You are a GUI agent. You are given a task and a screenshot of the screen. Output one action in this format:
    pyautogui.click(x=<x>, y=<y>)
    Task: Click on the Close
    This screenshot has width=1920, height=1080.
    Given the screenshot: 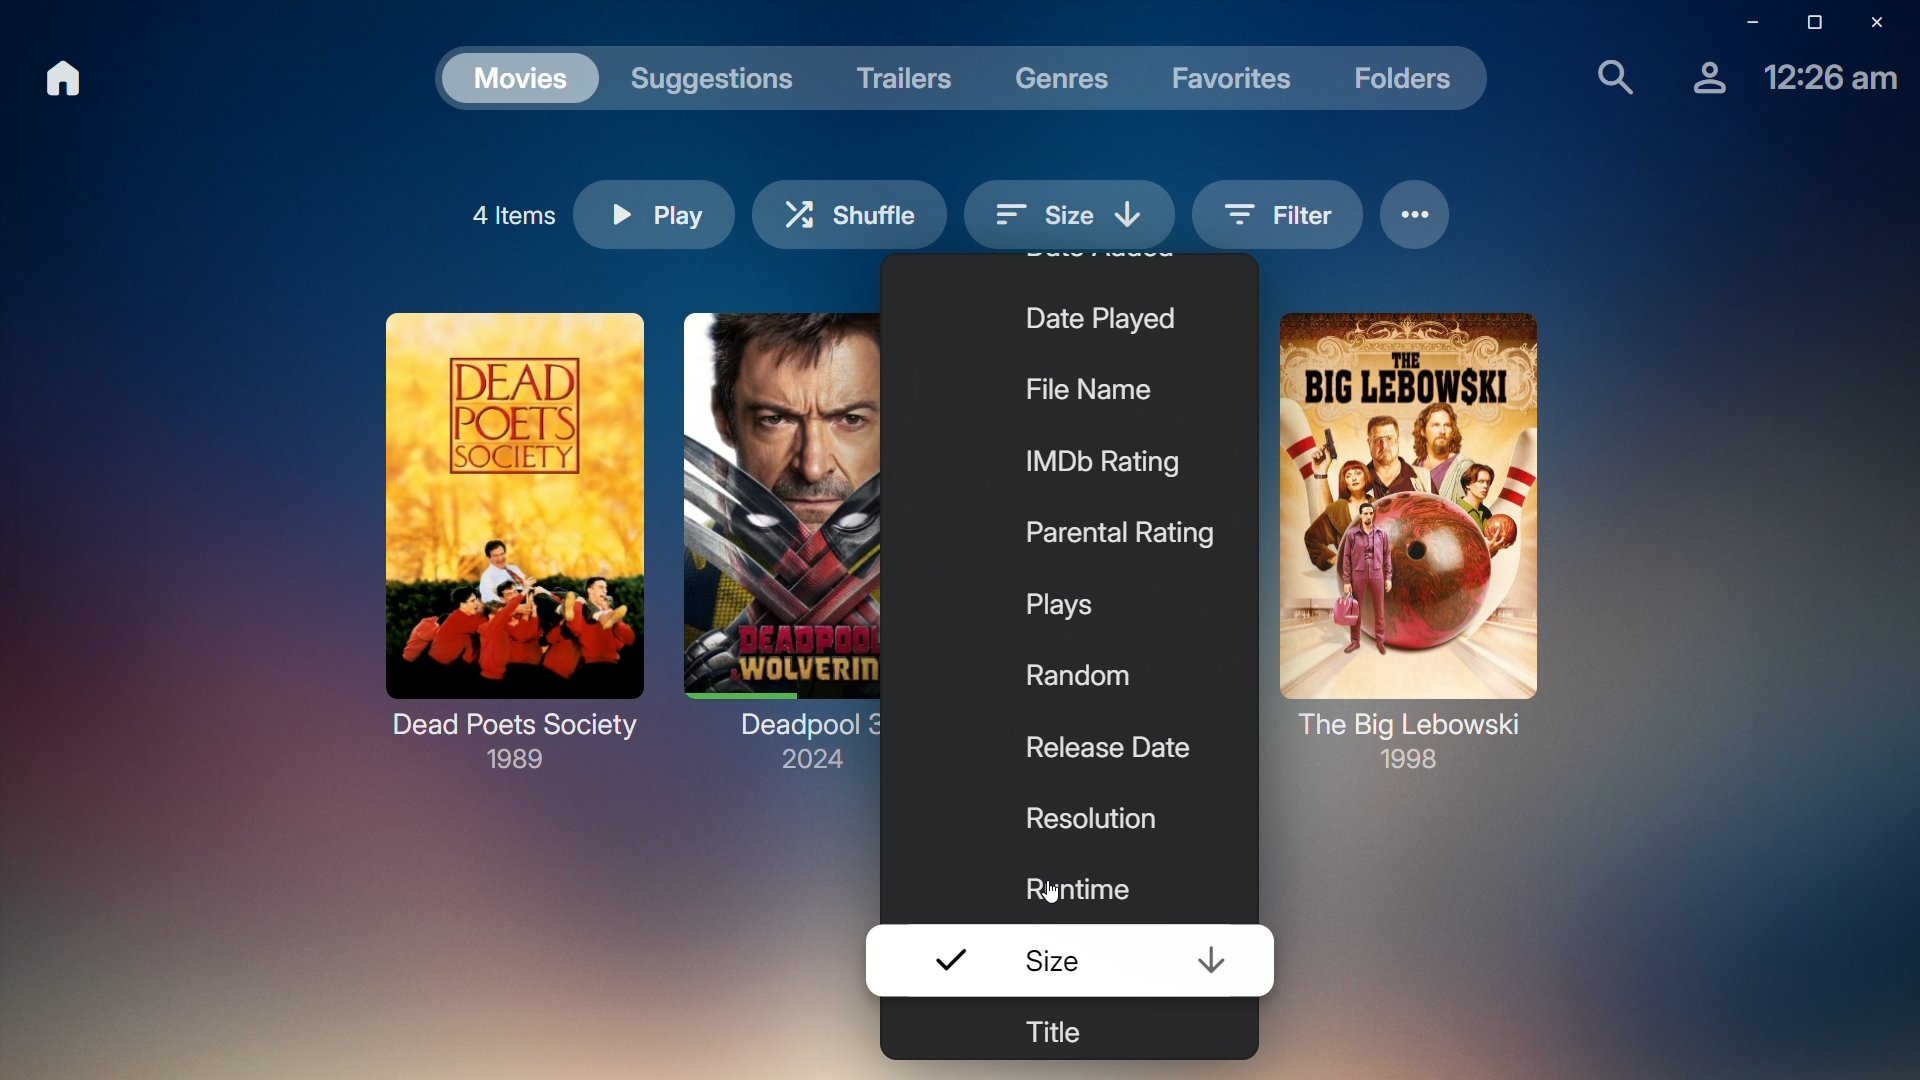 What is the action you would take?
    pyautogui.click(x=1885, y=23)
    